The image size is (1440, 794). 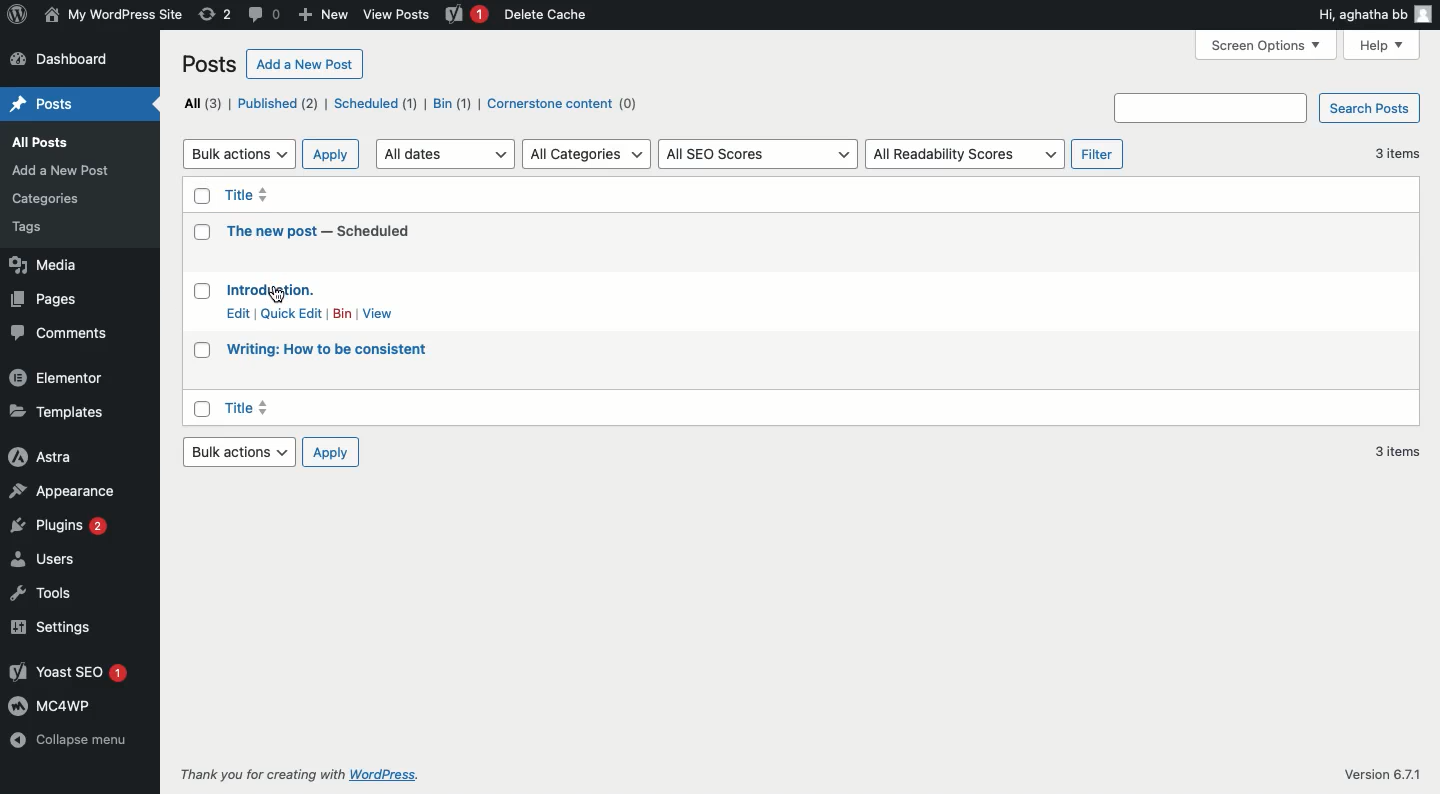 I want to click on MC4WP, so click(x=56, y=705).